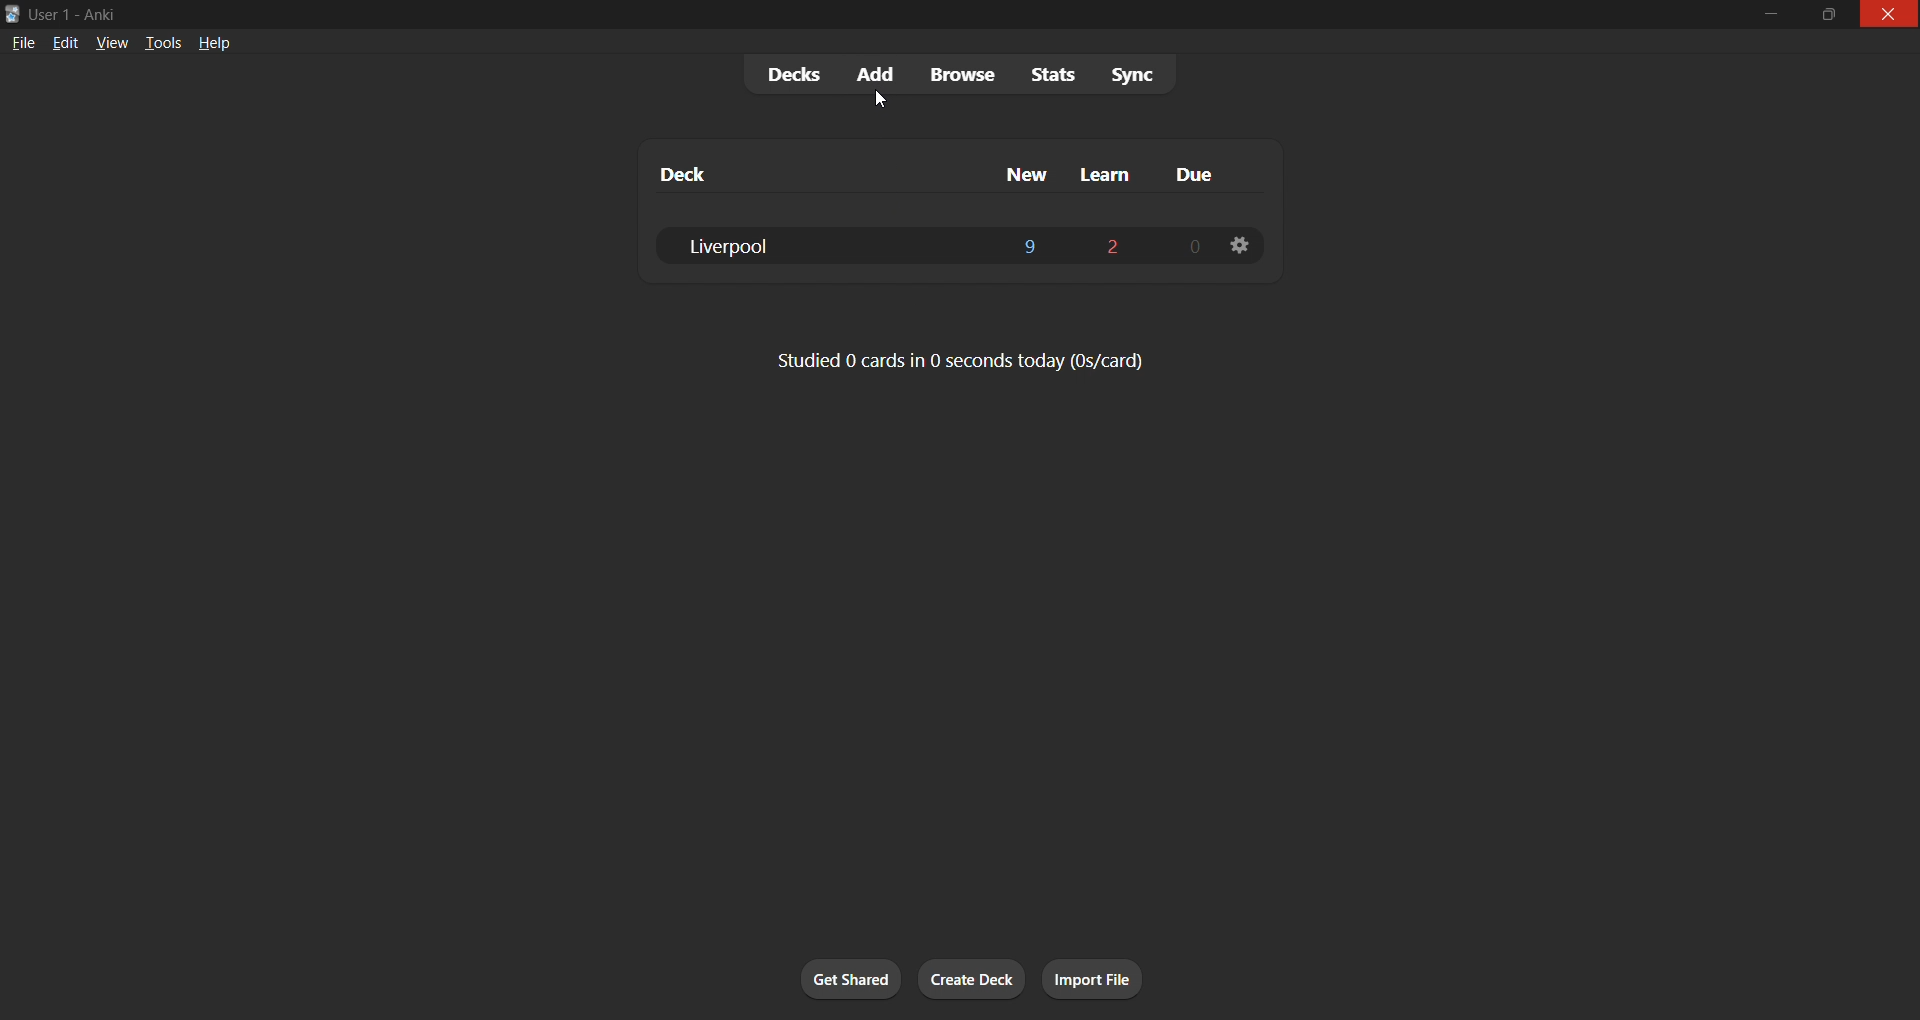 The image size is (1920, 1020). I want to click on new column, so click(1024, 175).